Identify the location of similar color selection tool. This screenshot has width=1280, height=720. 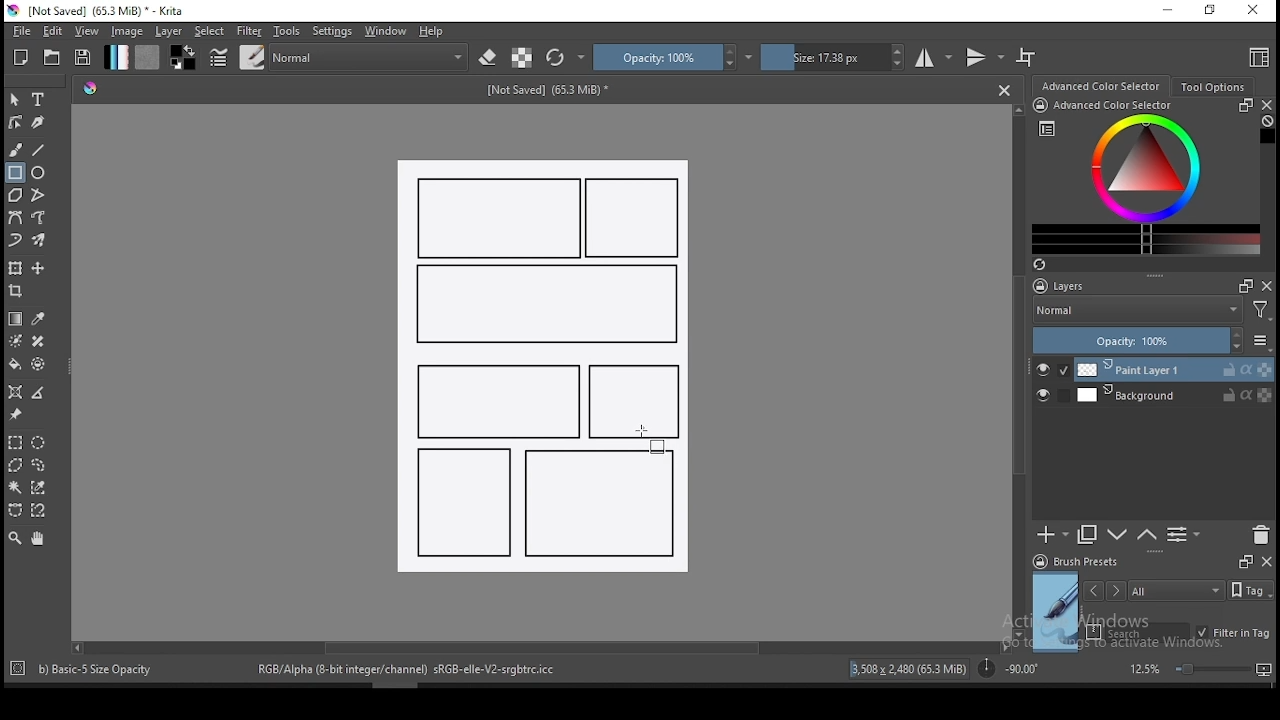
(41, 487).